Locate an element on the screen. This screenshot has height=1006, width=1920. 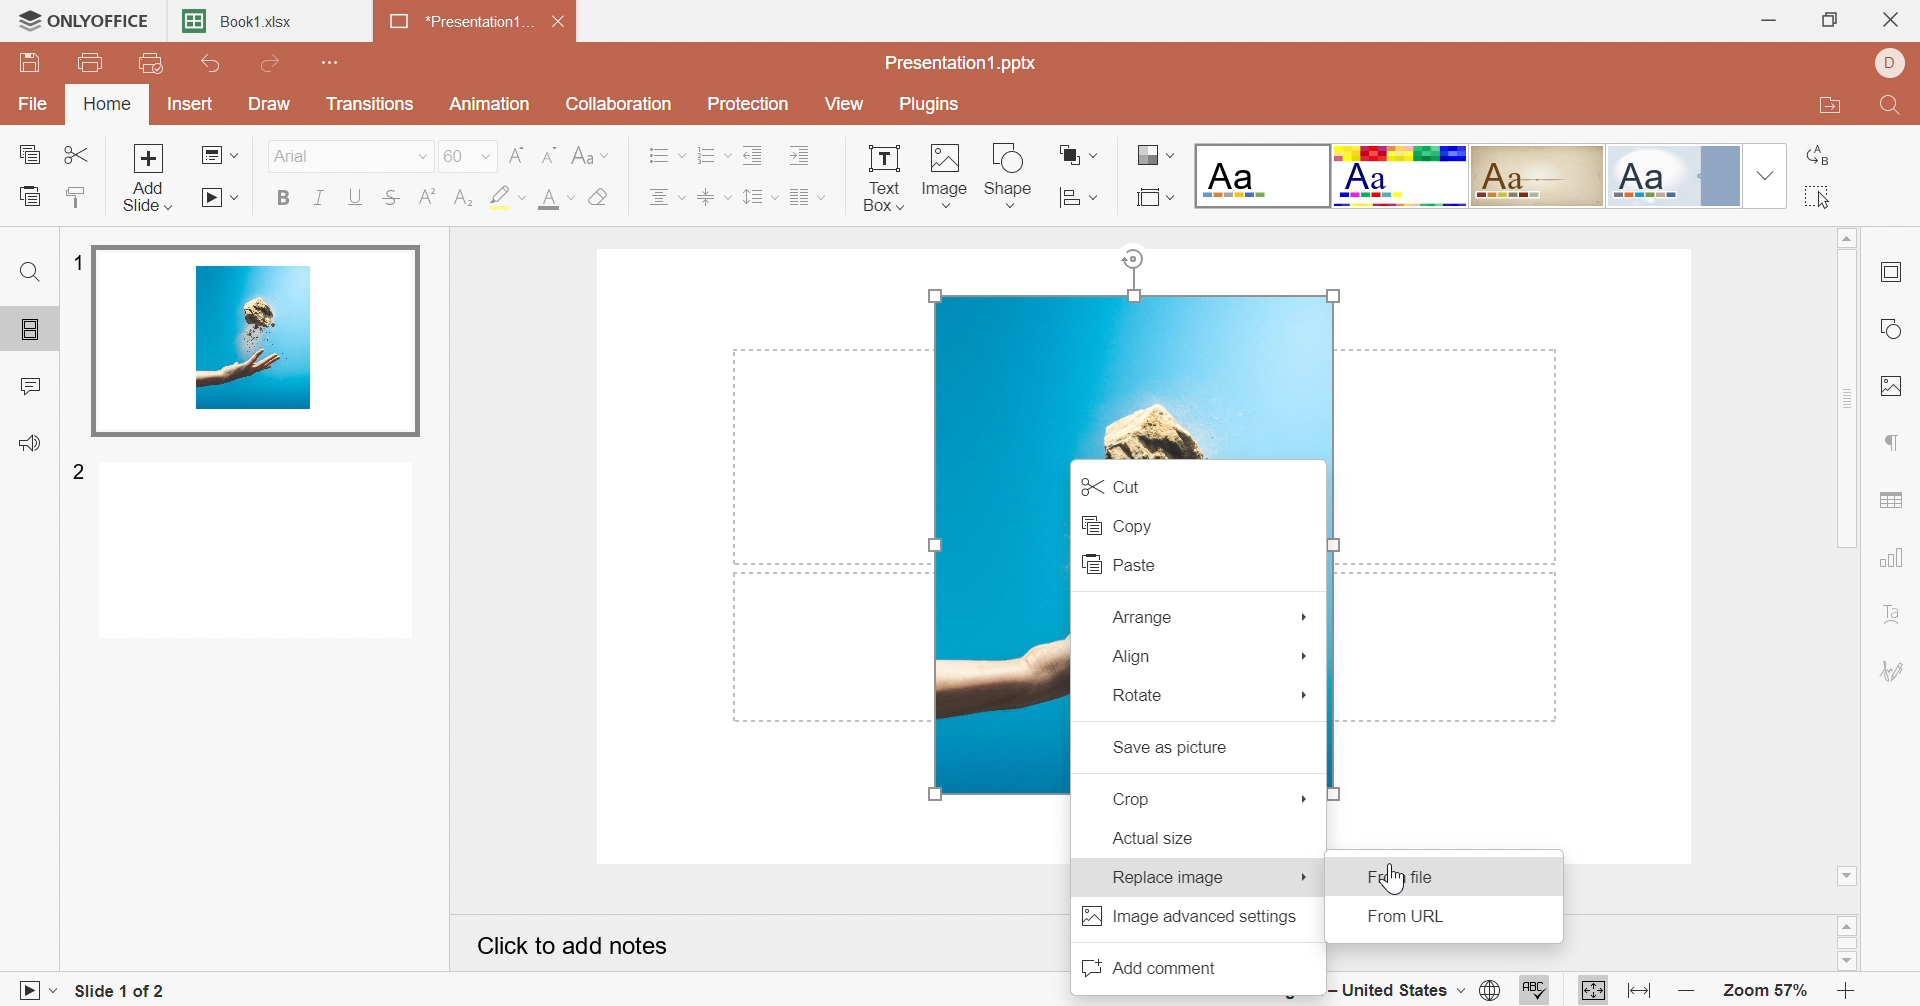
Minimize is located at coordinates (1767, 20).